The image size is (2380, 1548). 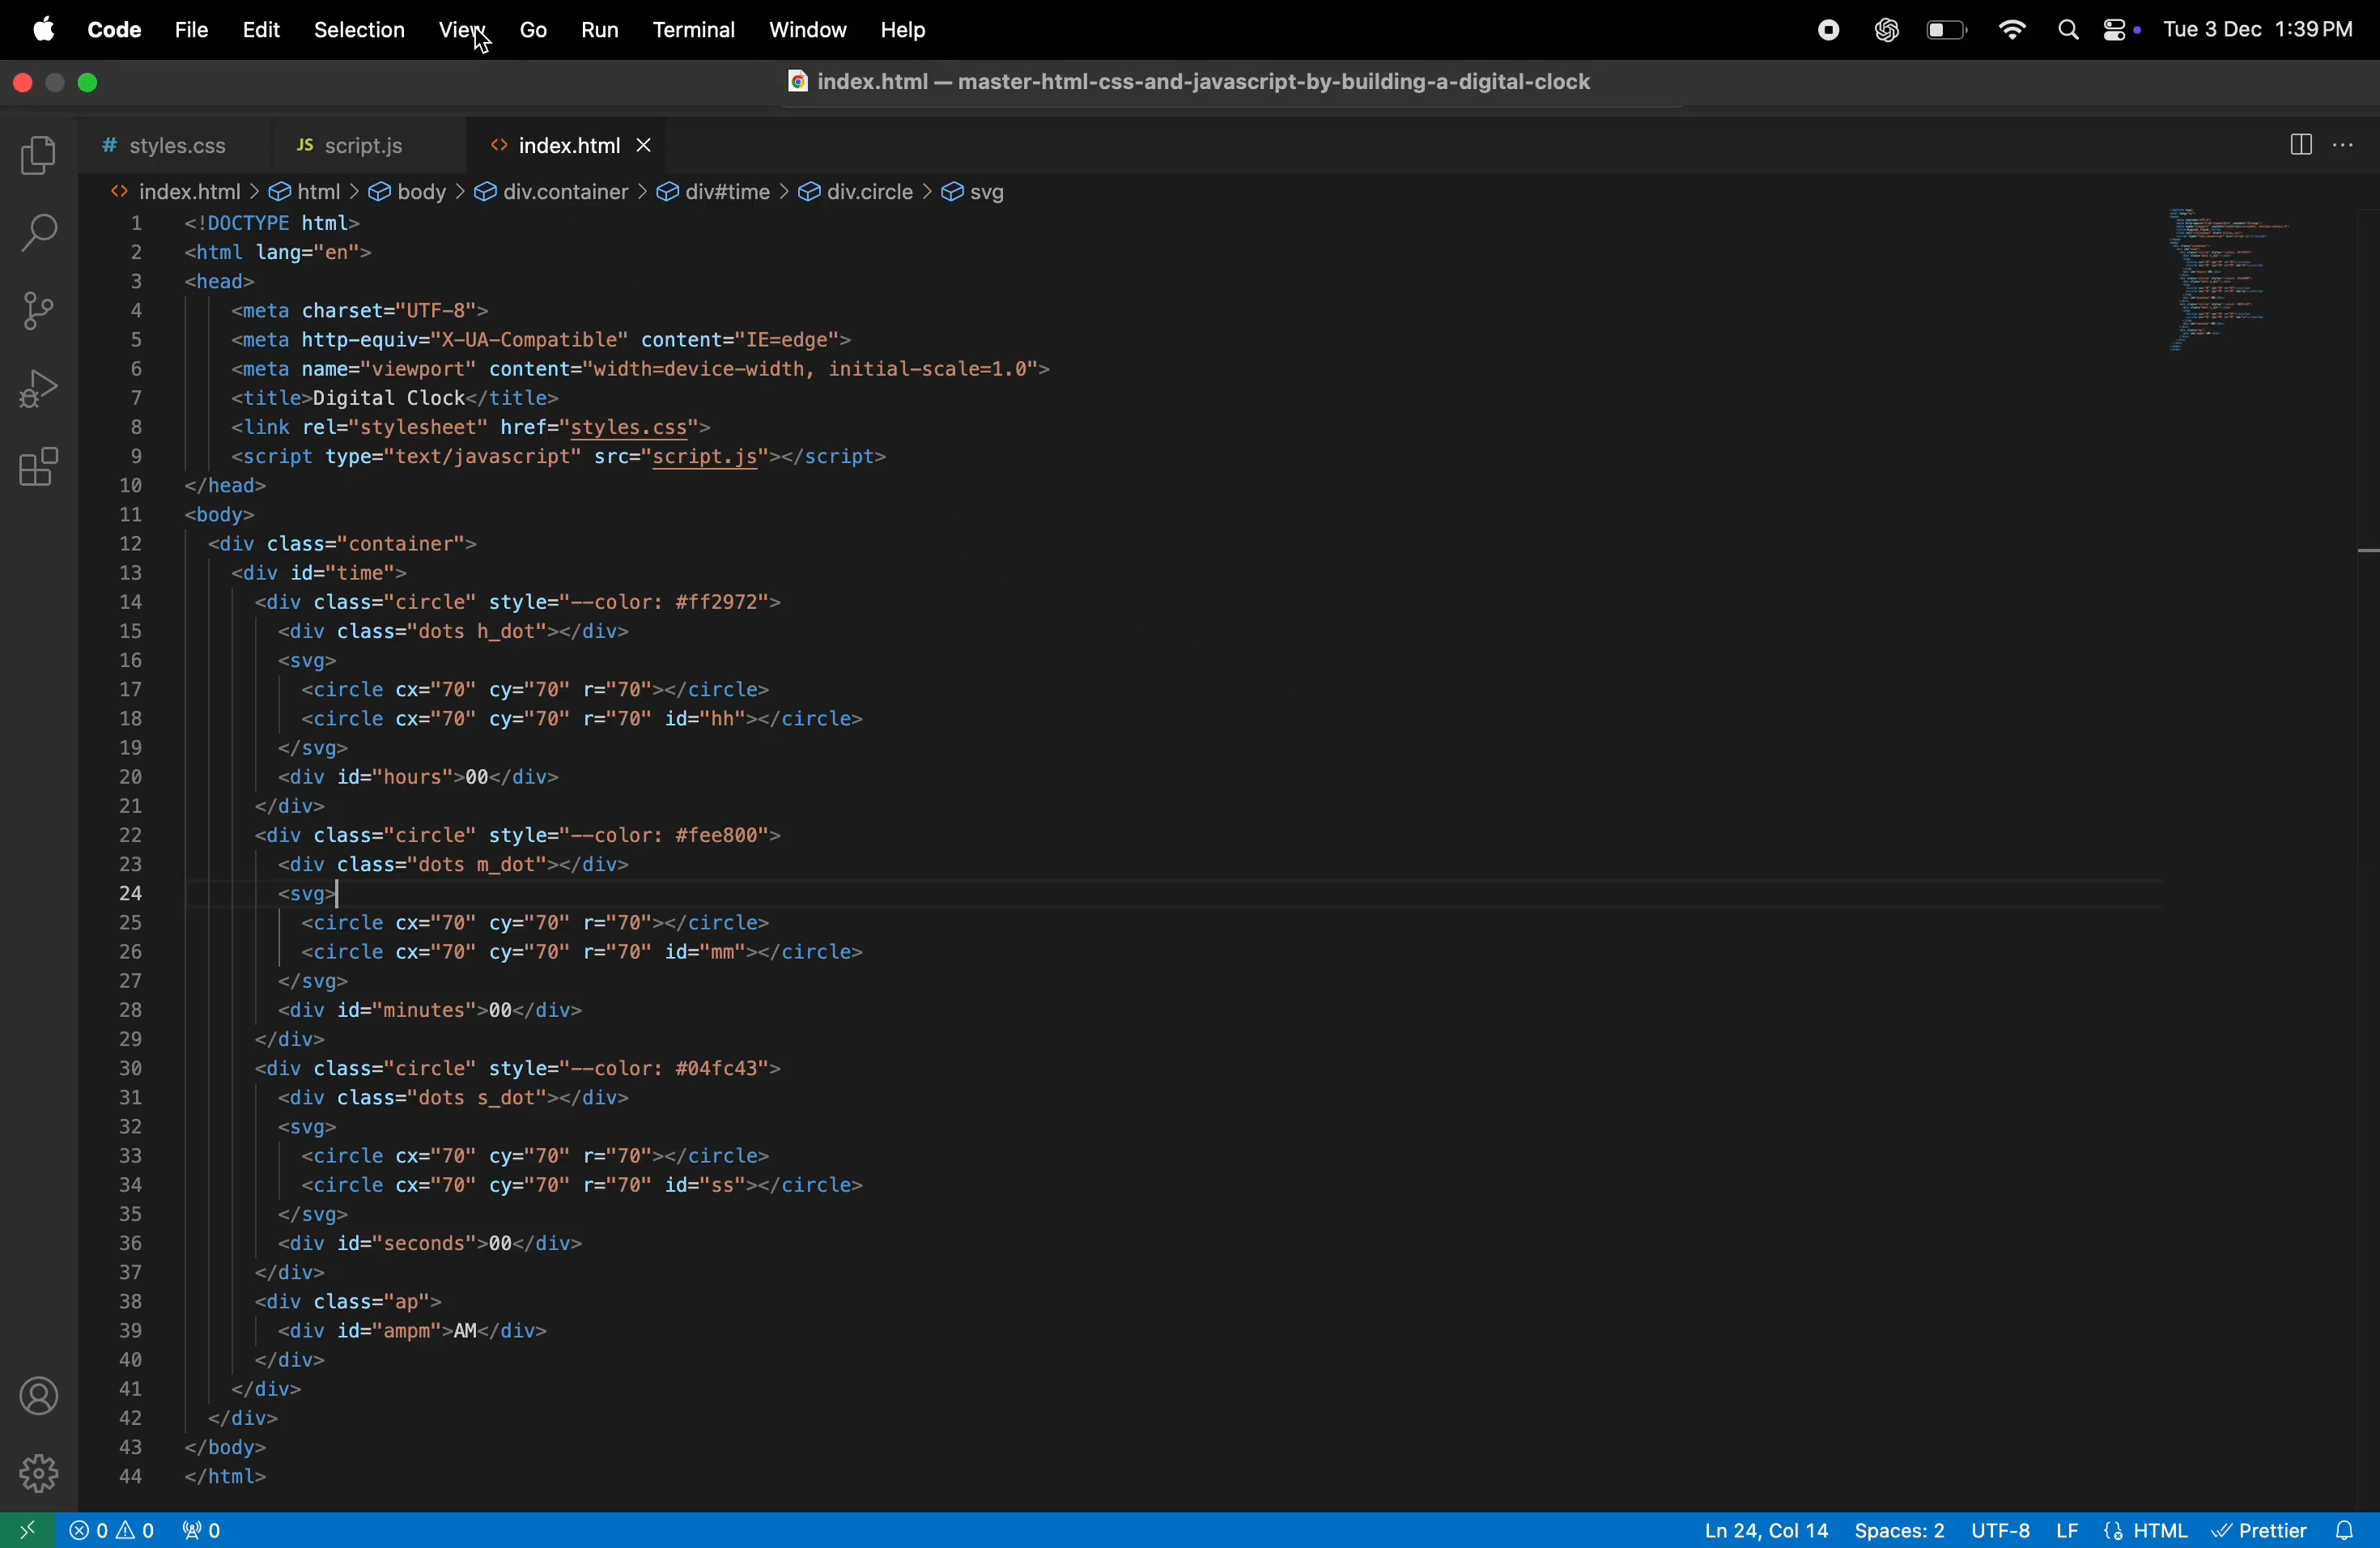 What do you see at coordinates (256, 32) in the screenshot?
I see `edit` at bounding box center [256, 32].